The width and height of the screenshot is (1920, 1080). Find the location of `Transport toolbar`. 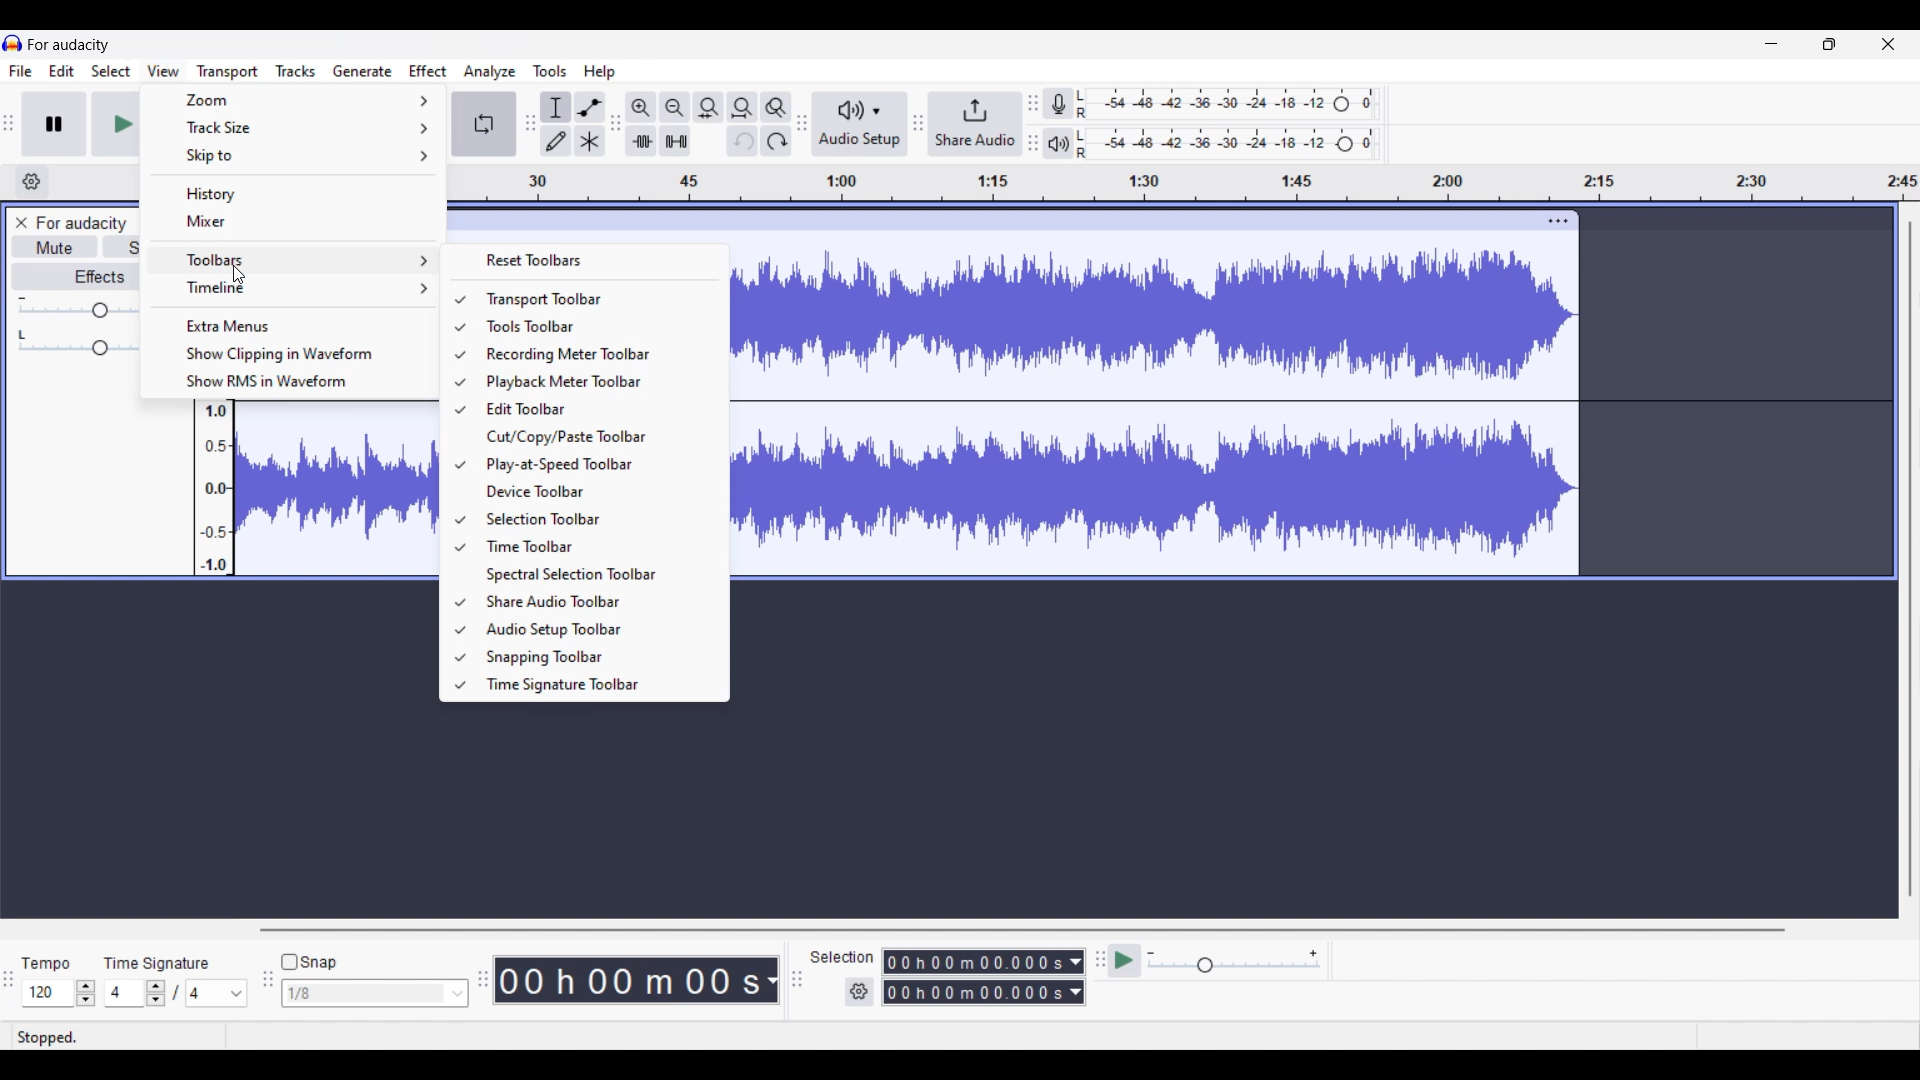

Transport toolbar is located at coordinates (595, 299).